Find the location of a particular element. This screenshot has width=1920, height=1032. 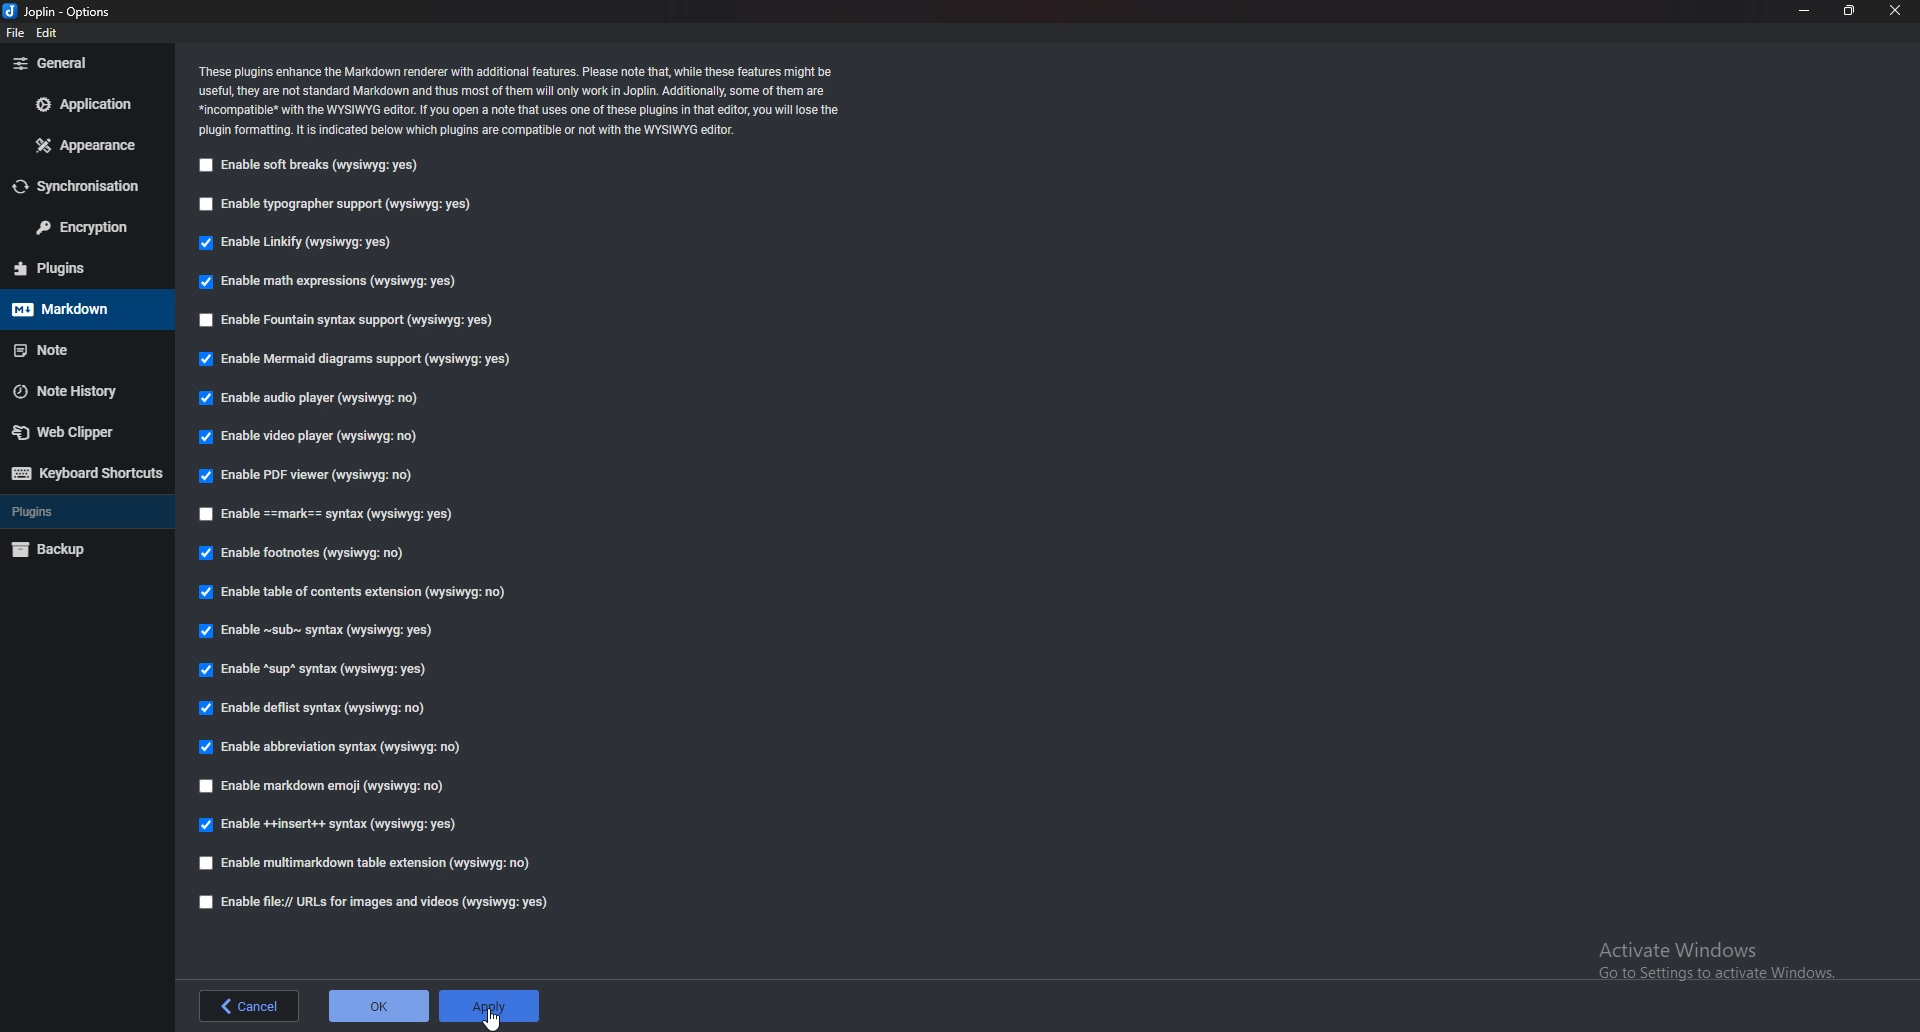

Enable mermaid diagrams is located at coordinates (363, 360).